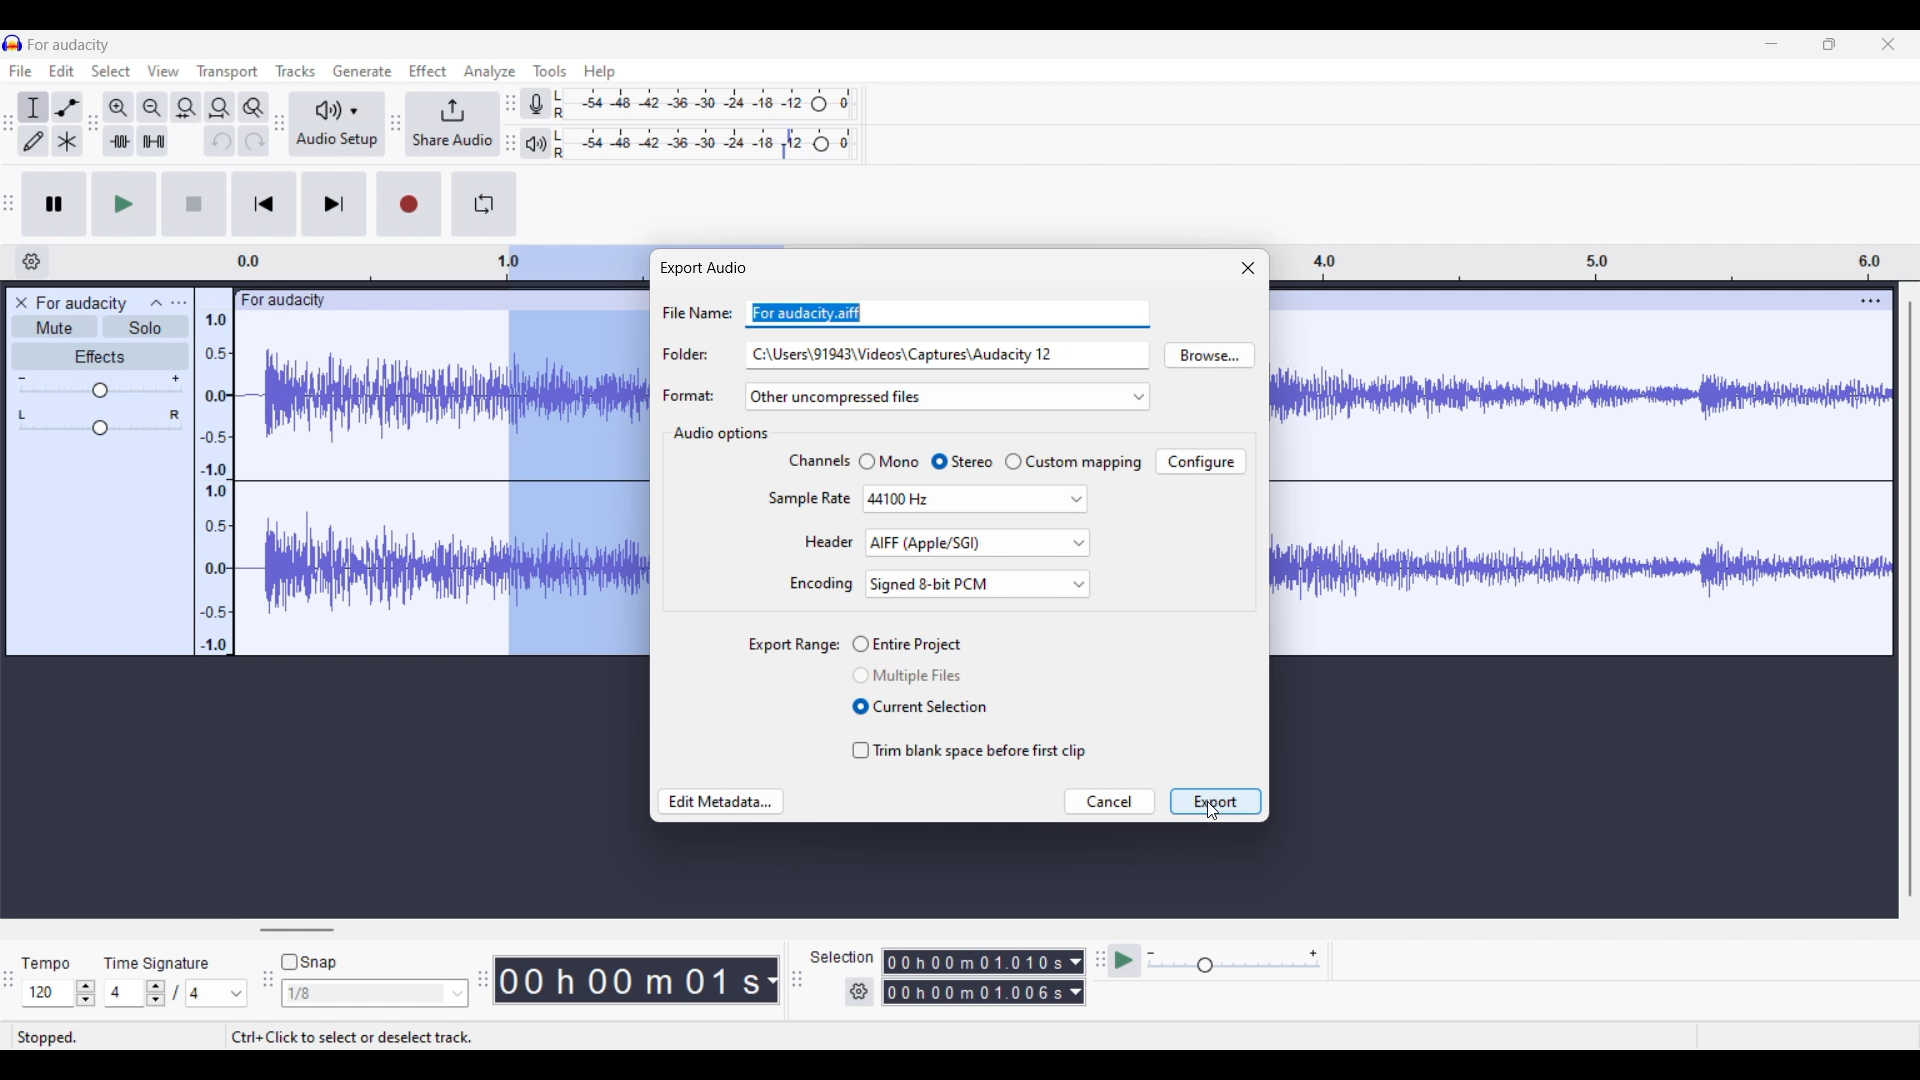 This screenshot has width=1920, height=1080. I want to click on View menu, so click(164, 70).